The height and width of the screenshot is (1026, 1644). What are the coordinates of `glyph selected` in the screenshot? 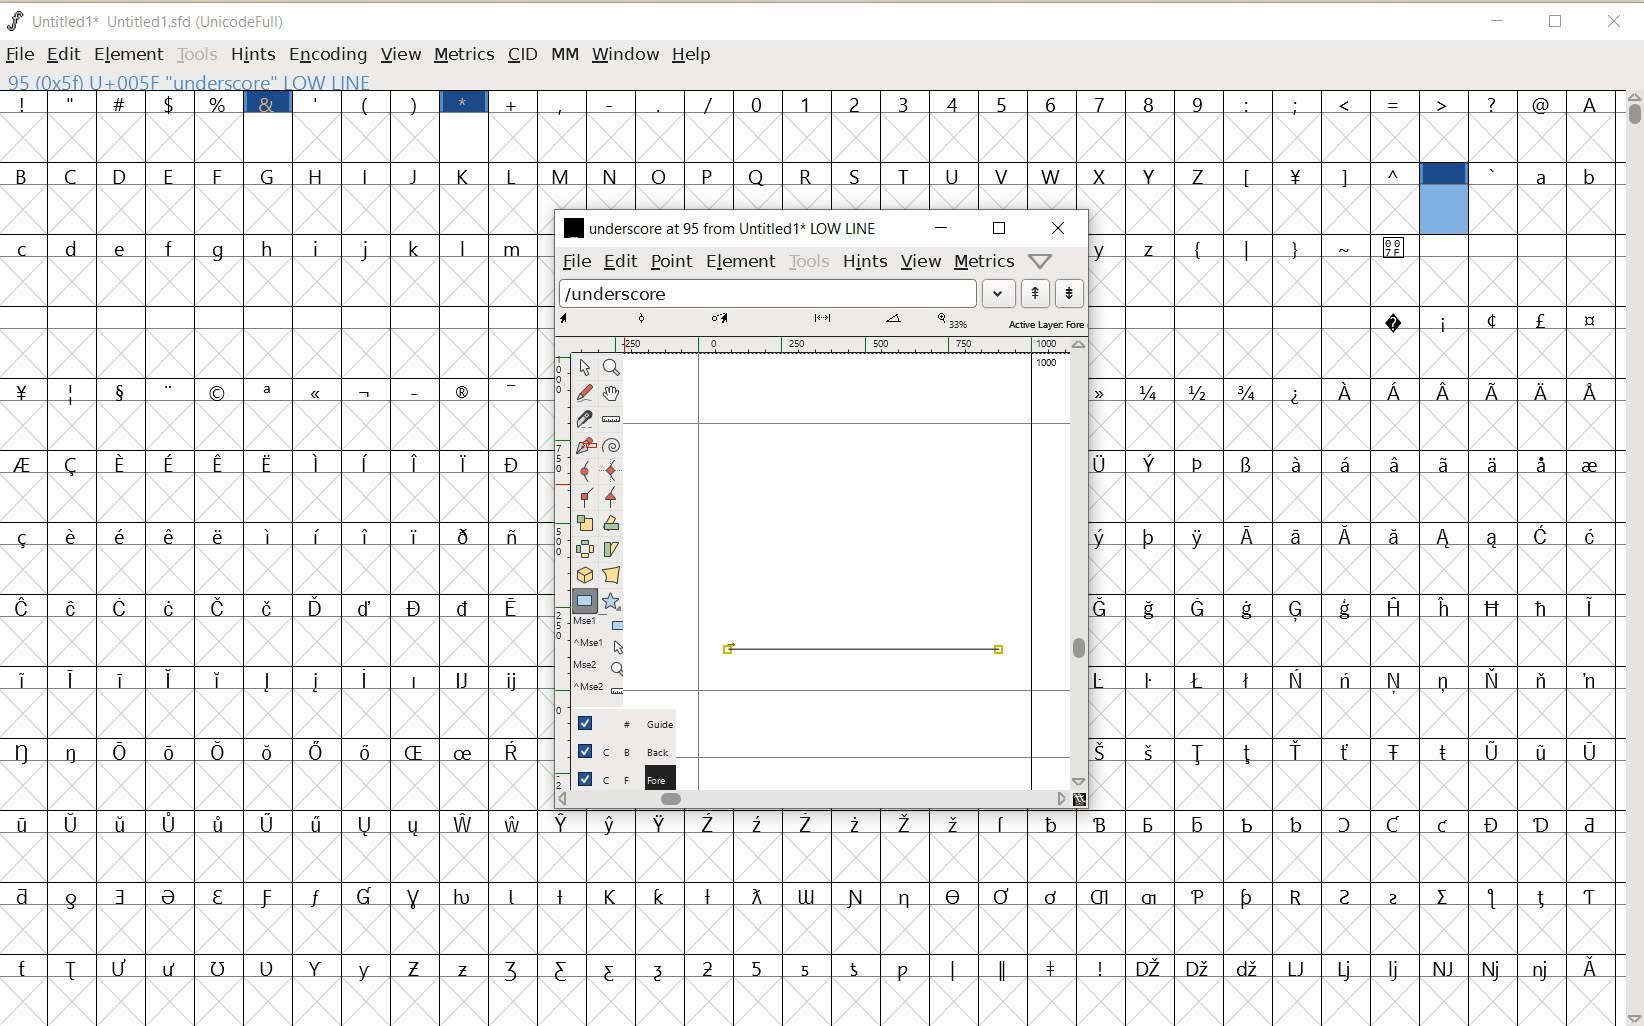 It's located at (1444, 199).